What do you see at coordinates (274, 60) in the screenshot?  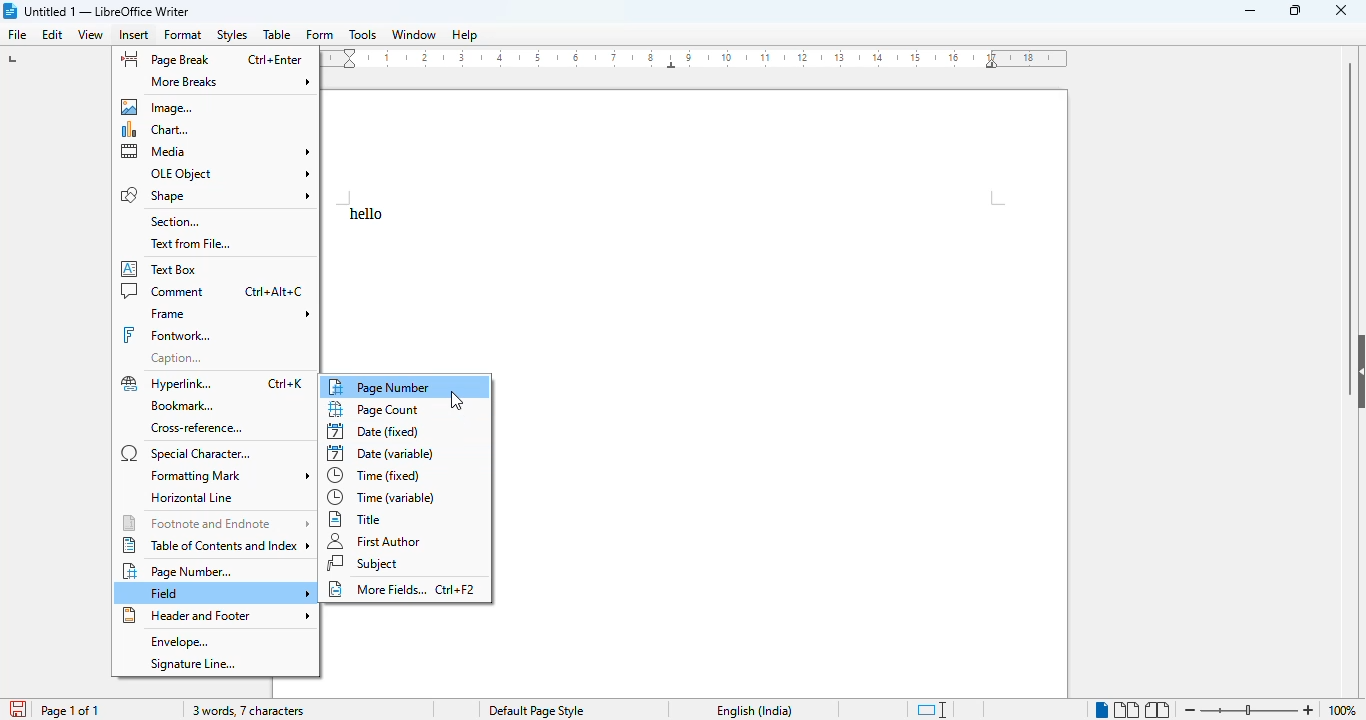 I see `shortcut for page break` at bounding box center [274, 60].